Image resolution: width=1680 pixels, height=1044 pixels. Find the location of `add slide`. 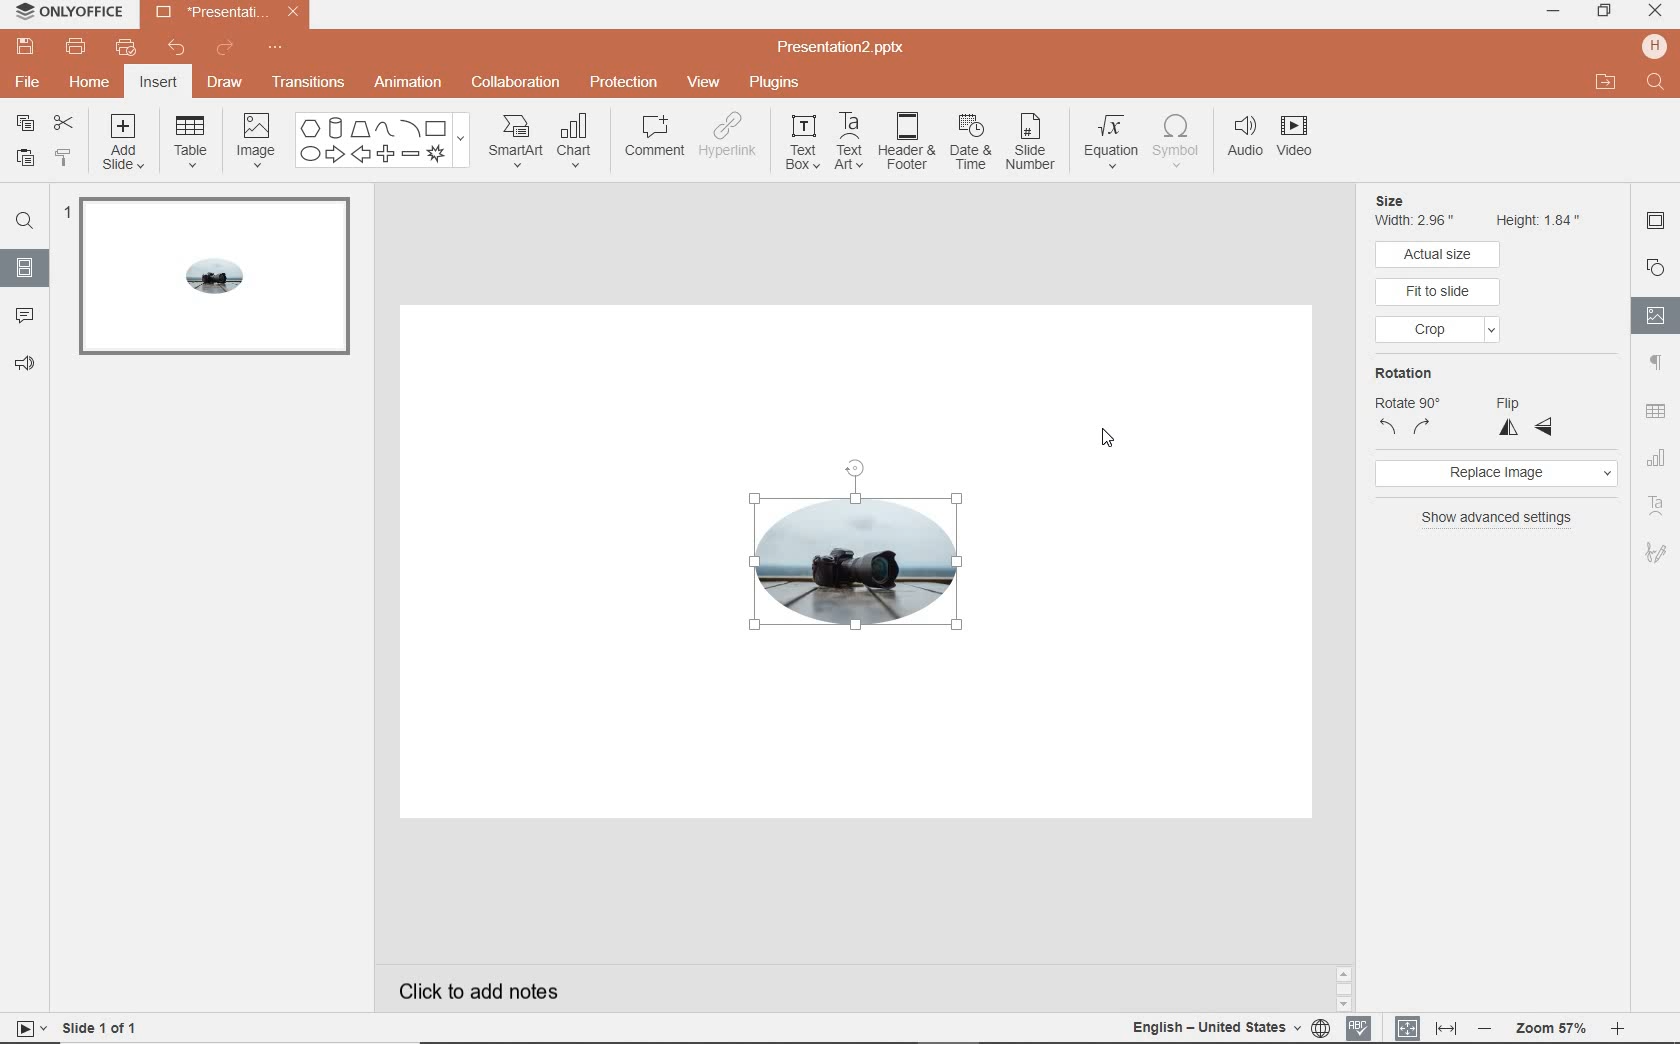

add slide is located at coordinates (125, 142).